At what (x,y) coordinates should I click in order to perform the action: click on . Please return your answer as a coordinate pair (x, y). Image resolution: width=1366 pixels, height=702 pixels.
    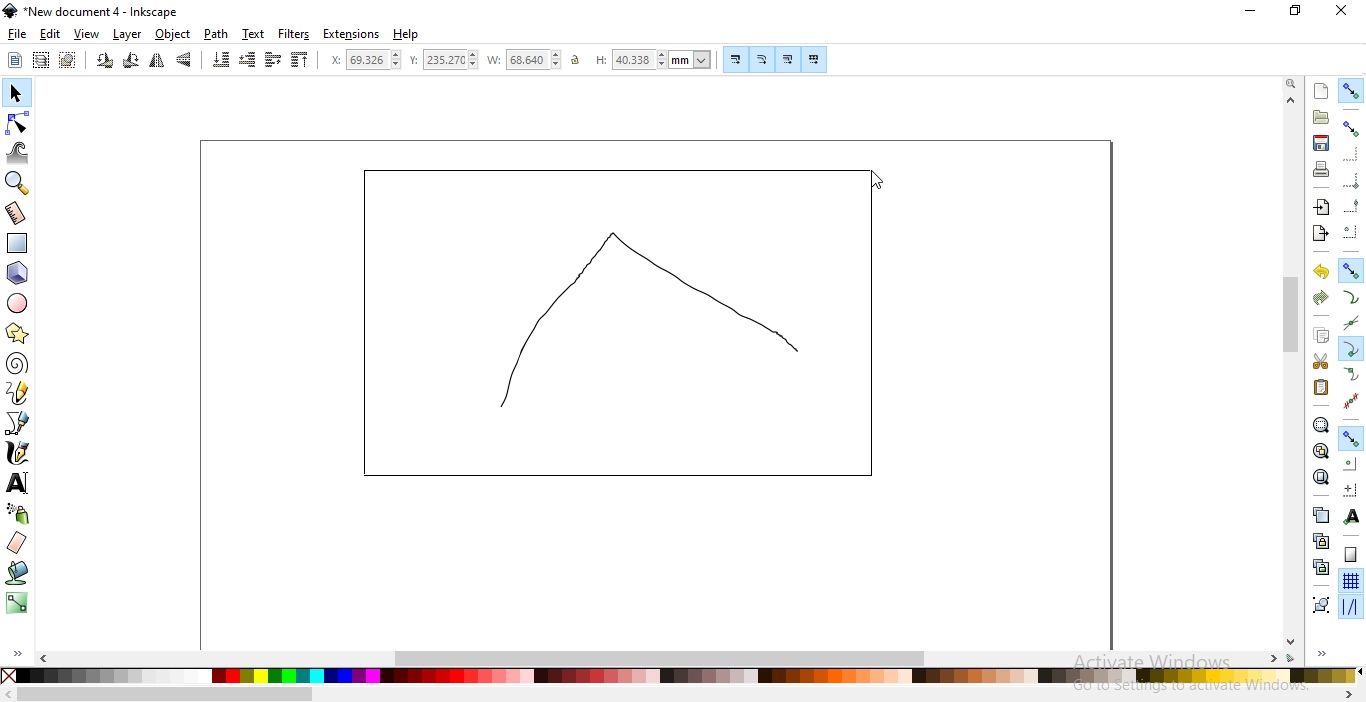
    Looking at the image, I should click on (763, 59).